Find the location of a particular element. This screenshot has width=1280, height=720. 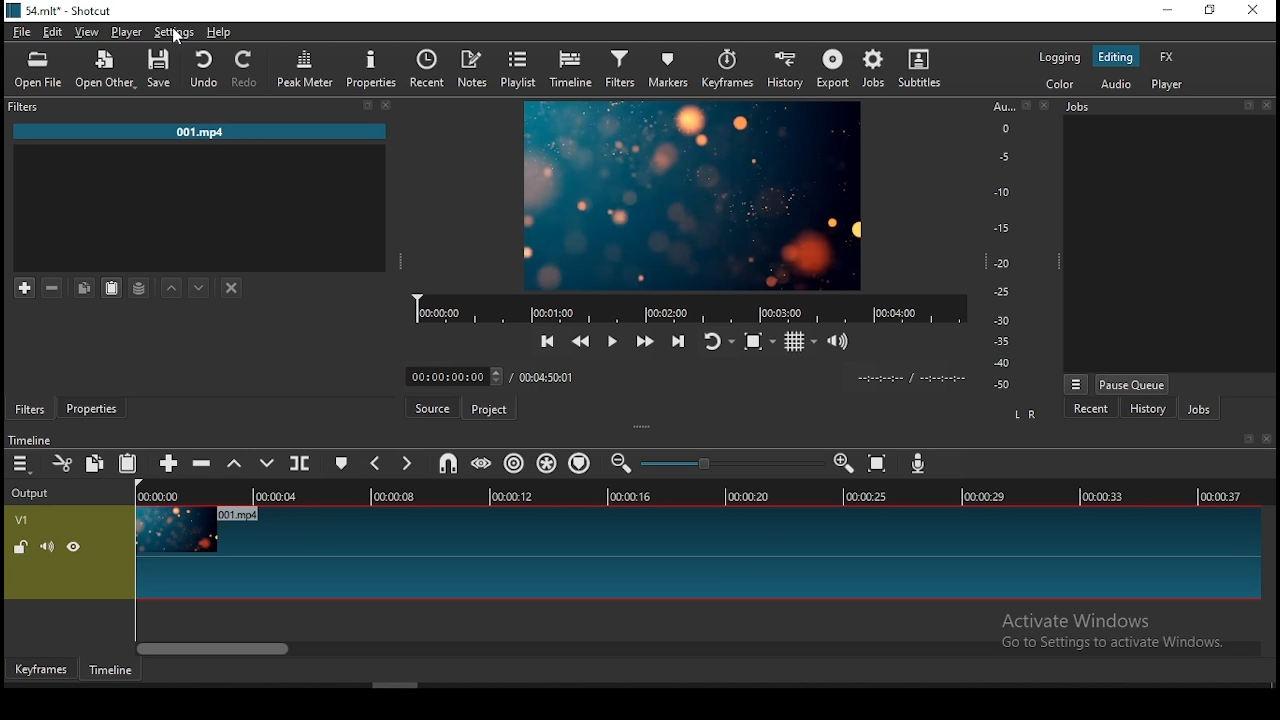

split at playhead is located at coordinates (299, 462).